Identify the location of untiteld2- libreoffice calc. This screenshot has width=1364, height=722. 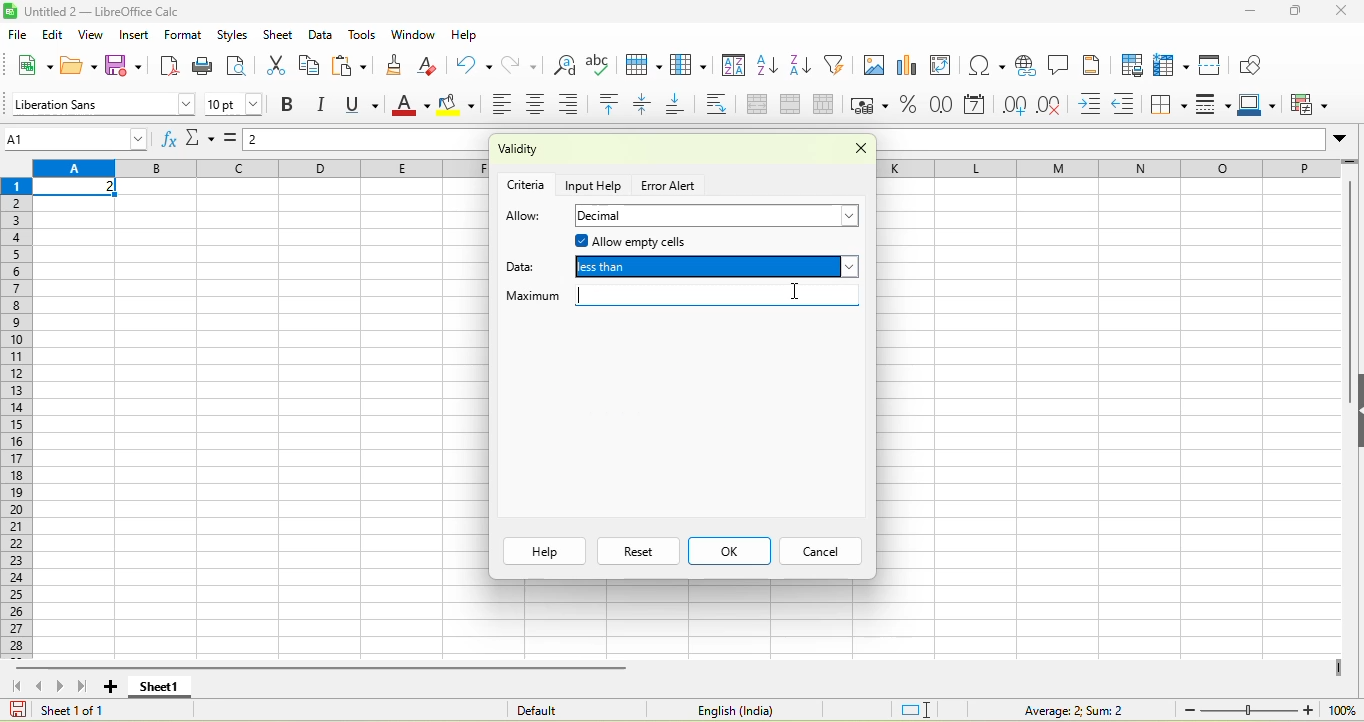
(115, 11).